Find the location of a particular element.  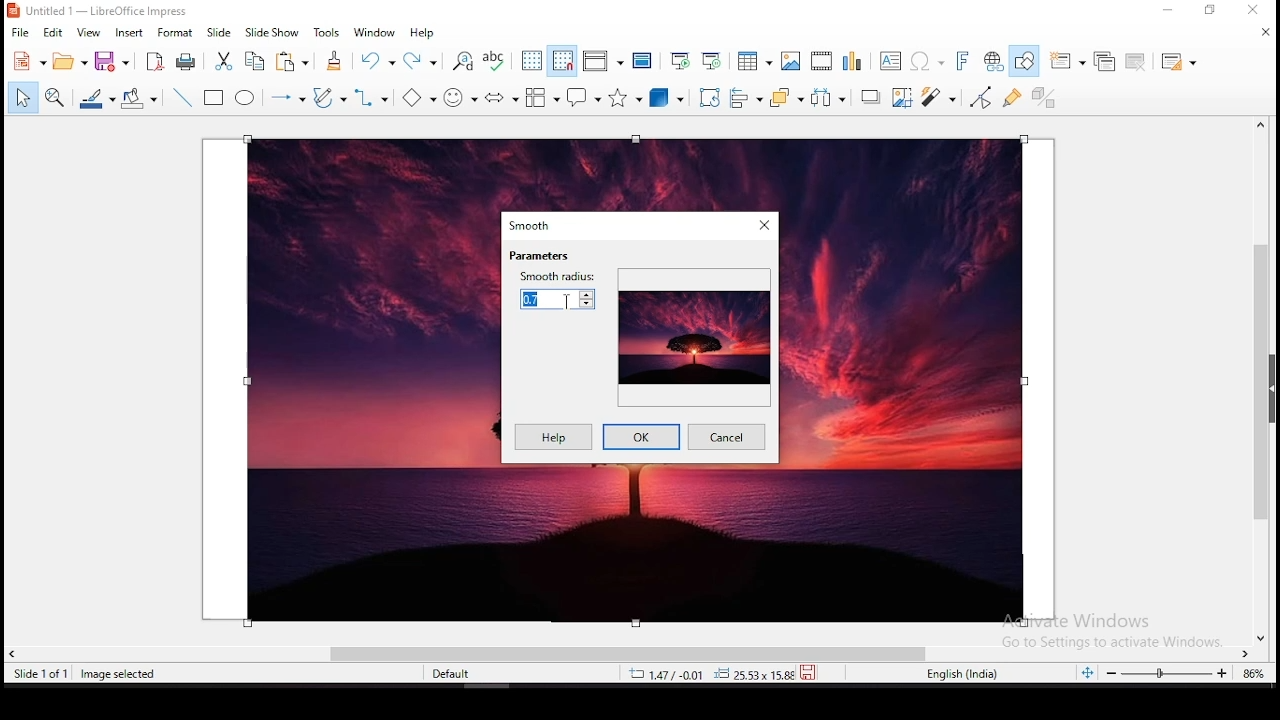

help is located at coordinates (425, 34).